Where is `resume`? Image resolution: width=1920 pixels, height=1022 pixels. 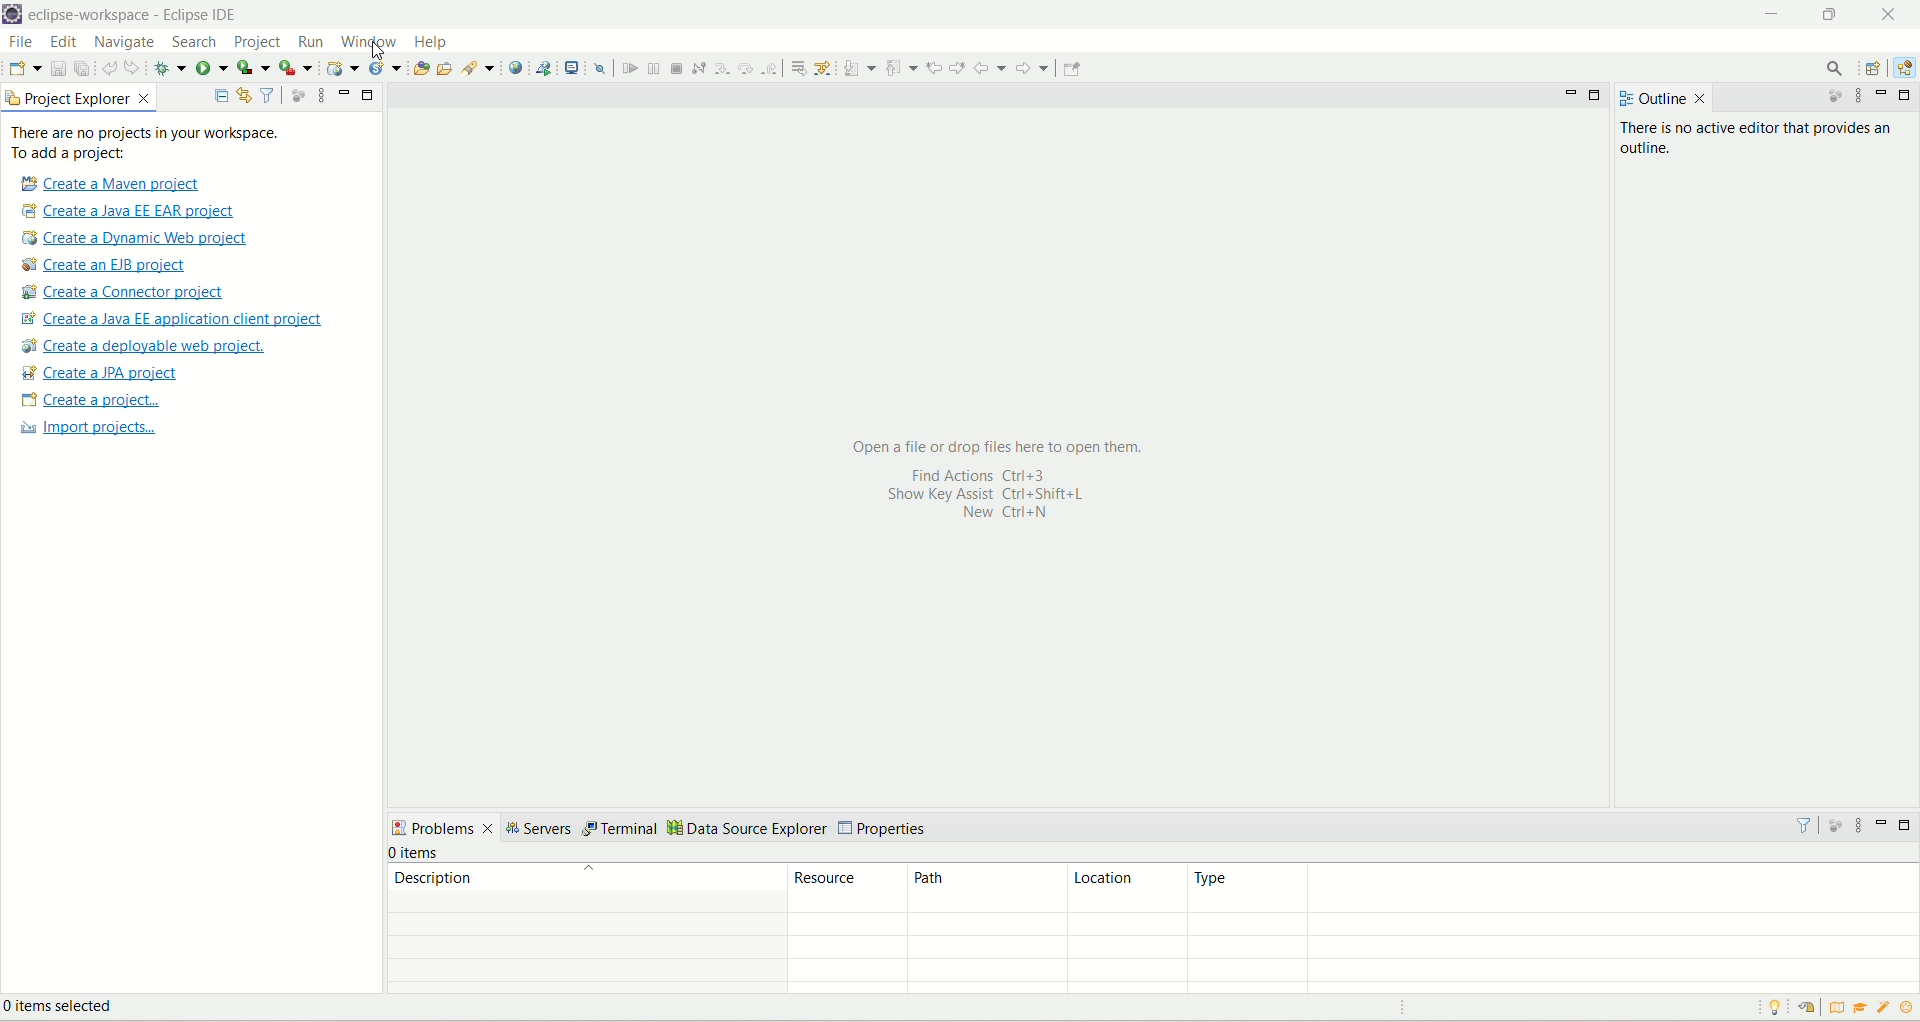 resume is located at coordinates (628, 68).